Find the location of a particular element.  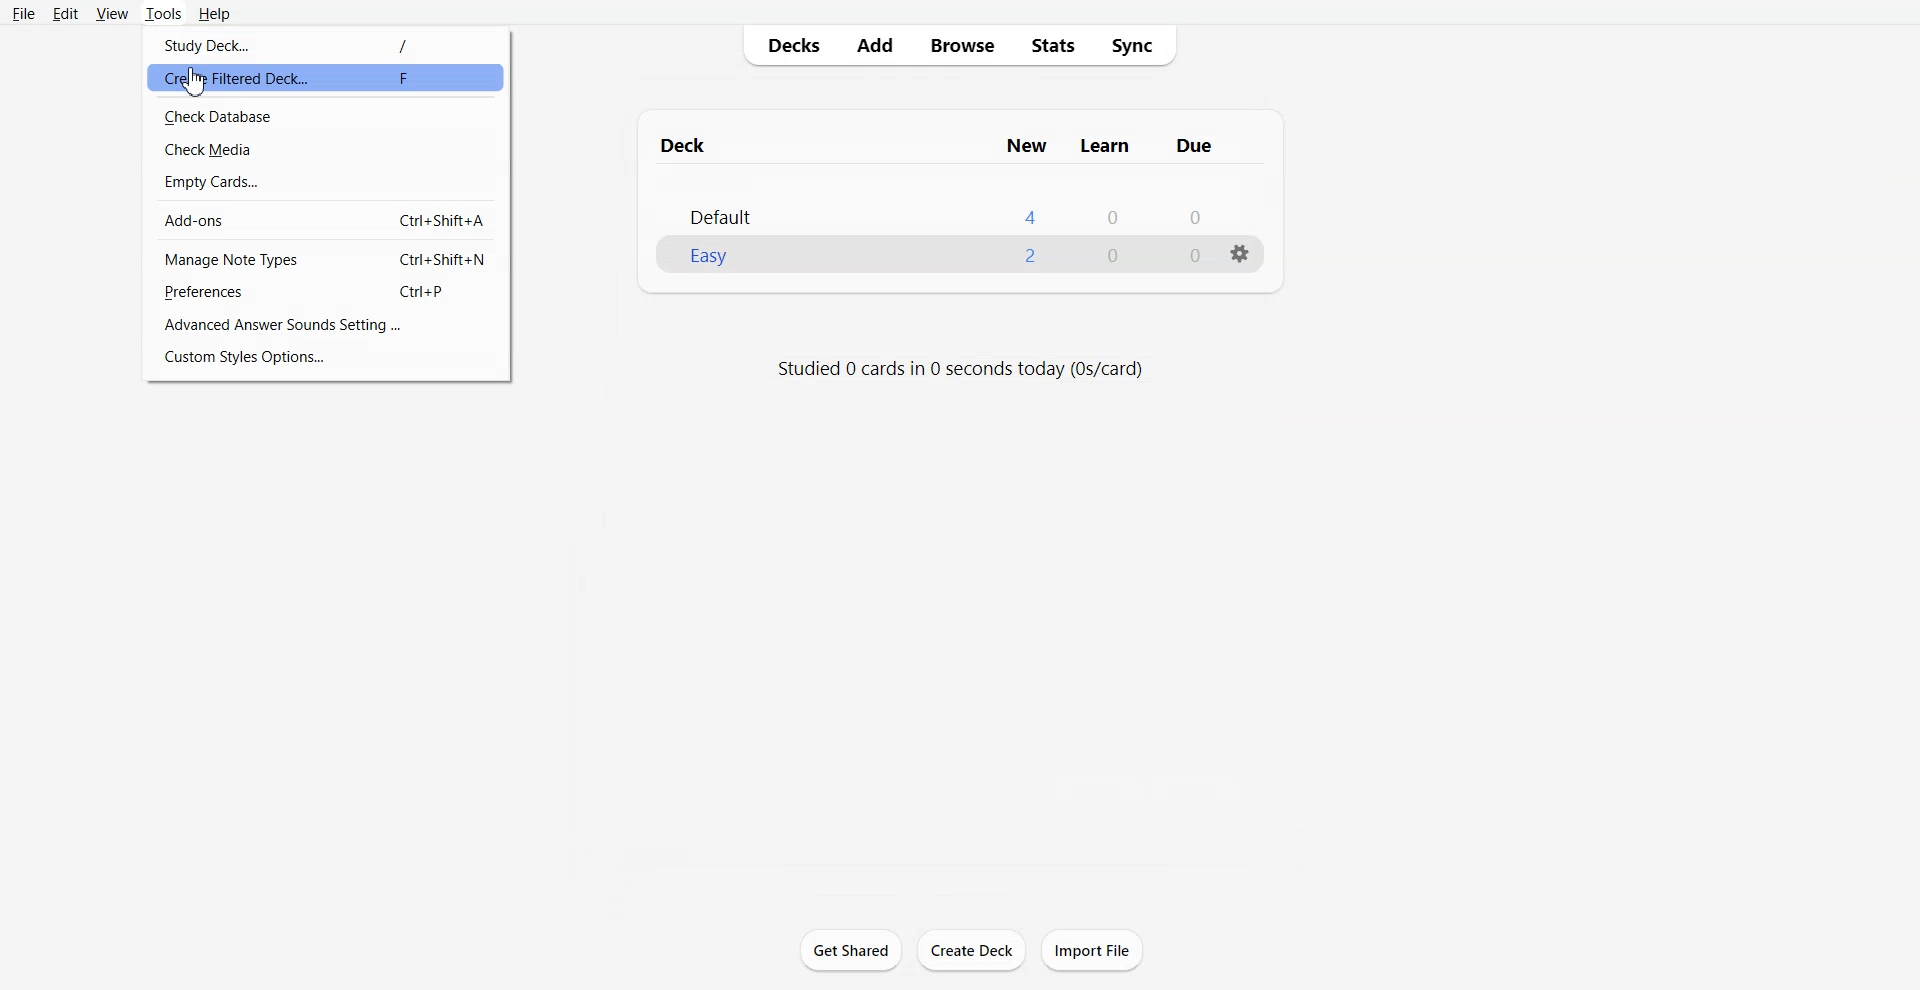

Manage Note Types is located at coordinates (327, 258).